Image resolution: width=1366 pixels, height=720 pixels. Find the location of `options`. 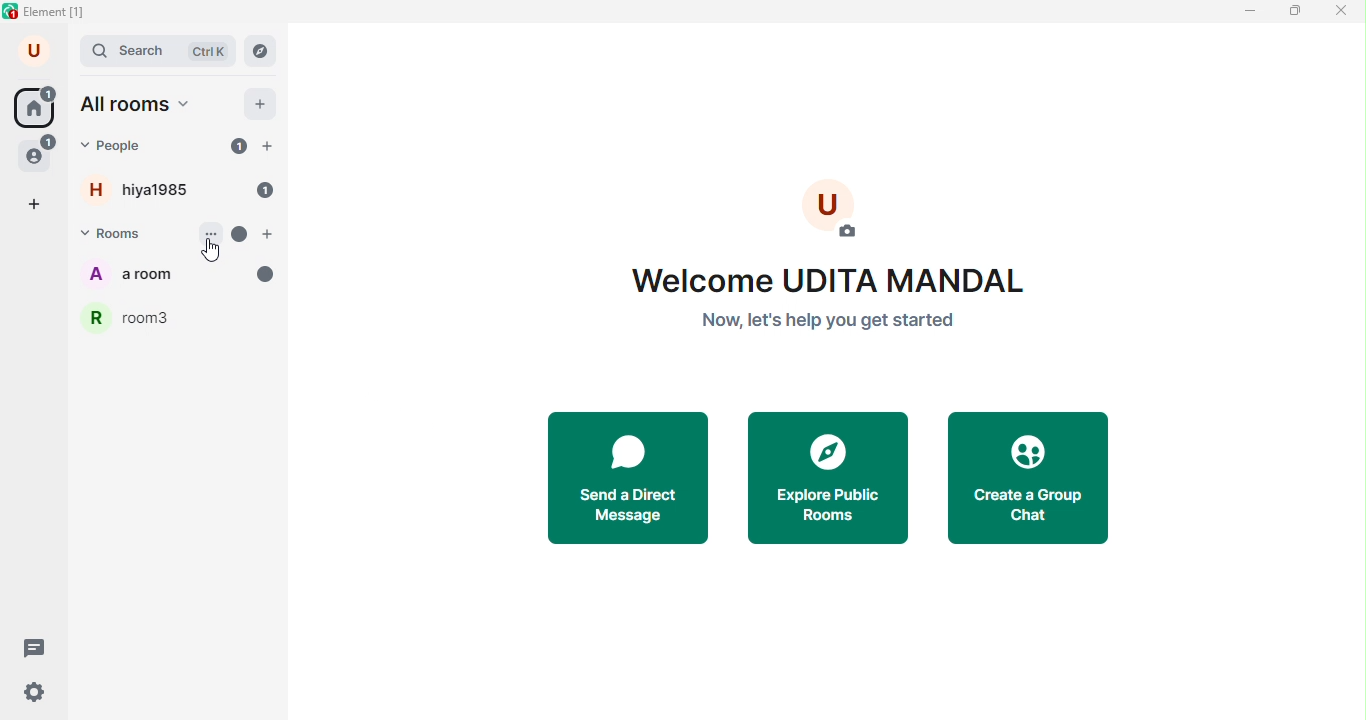

options is located at coordinates (207, 233).